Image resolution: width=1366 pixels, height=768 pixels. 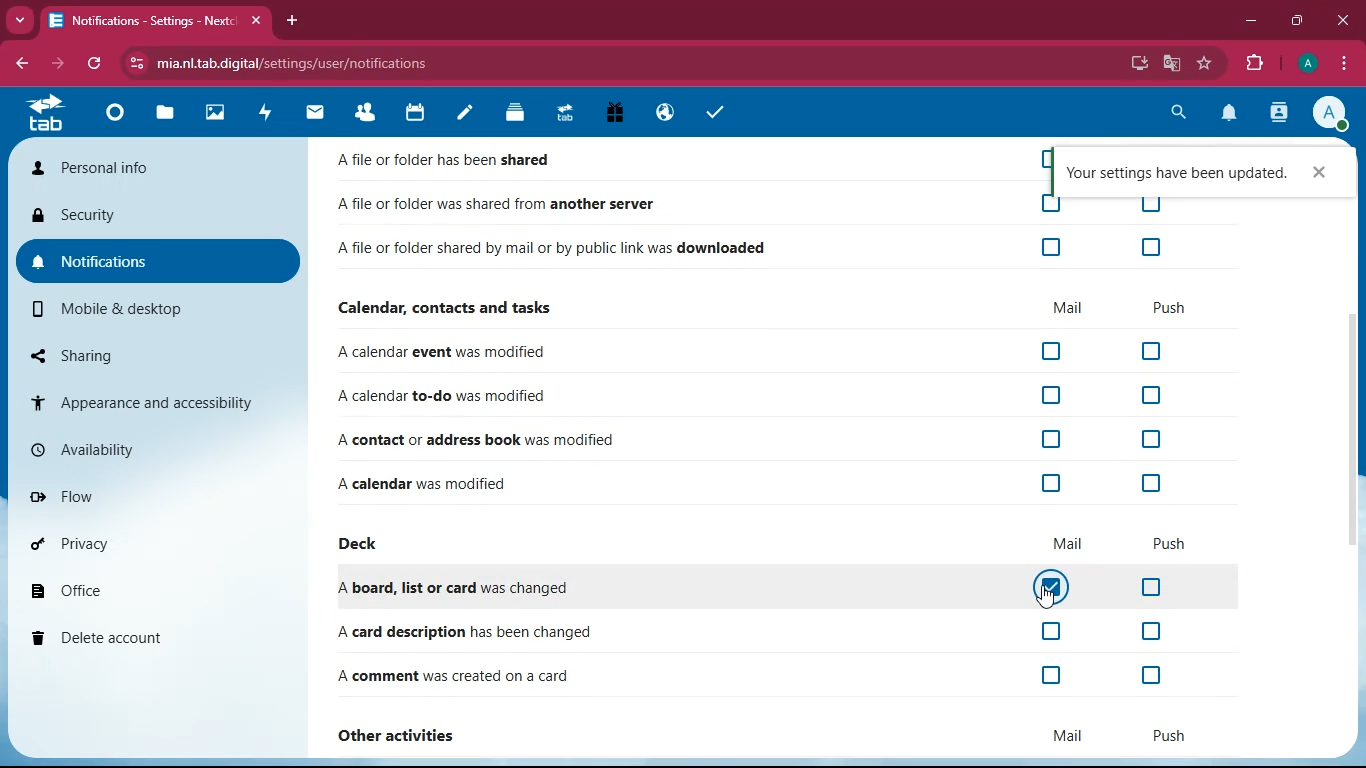 What do you see at coordinates (460, 349) in the screenshot?
I see `A calendar event was modified` at bounding box center [460, 349].